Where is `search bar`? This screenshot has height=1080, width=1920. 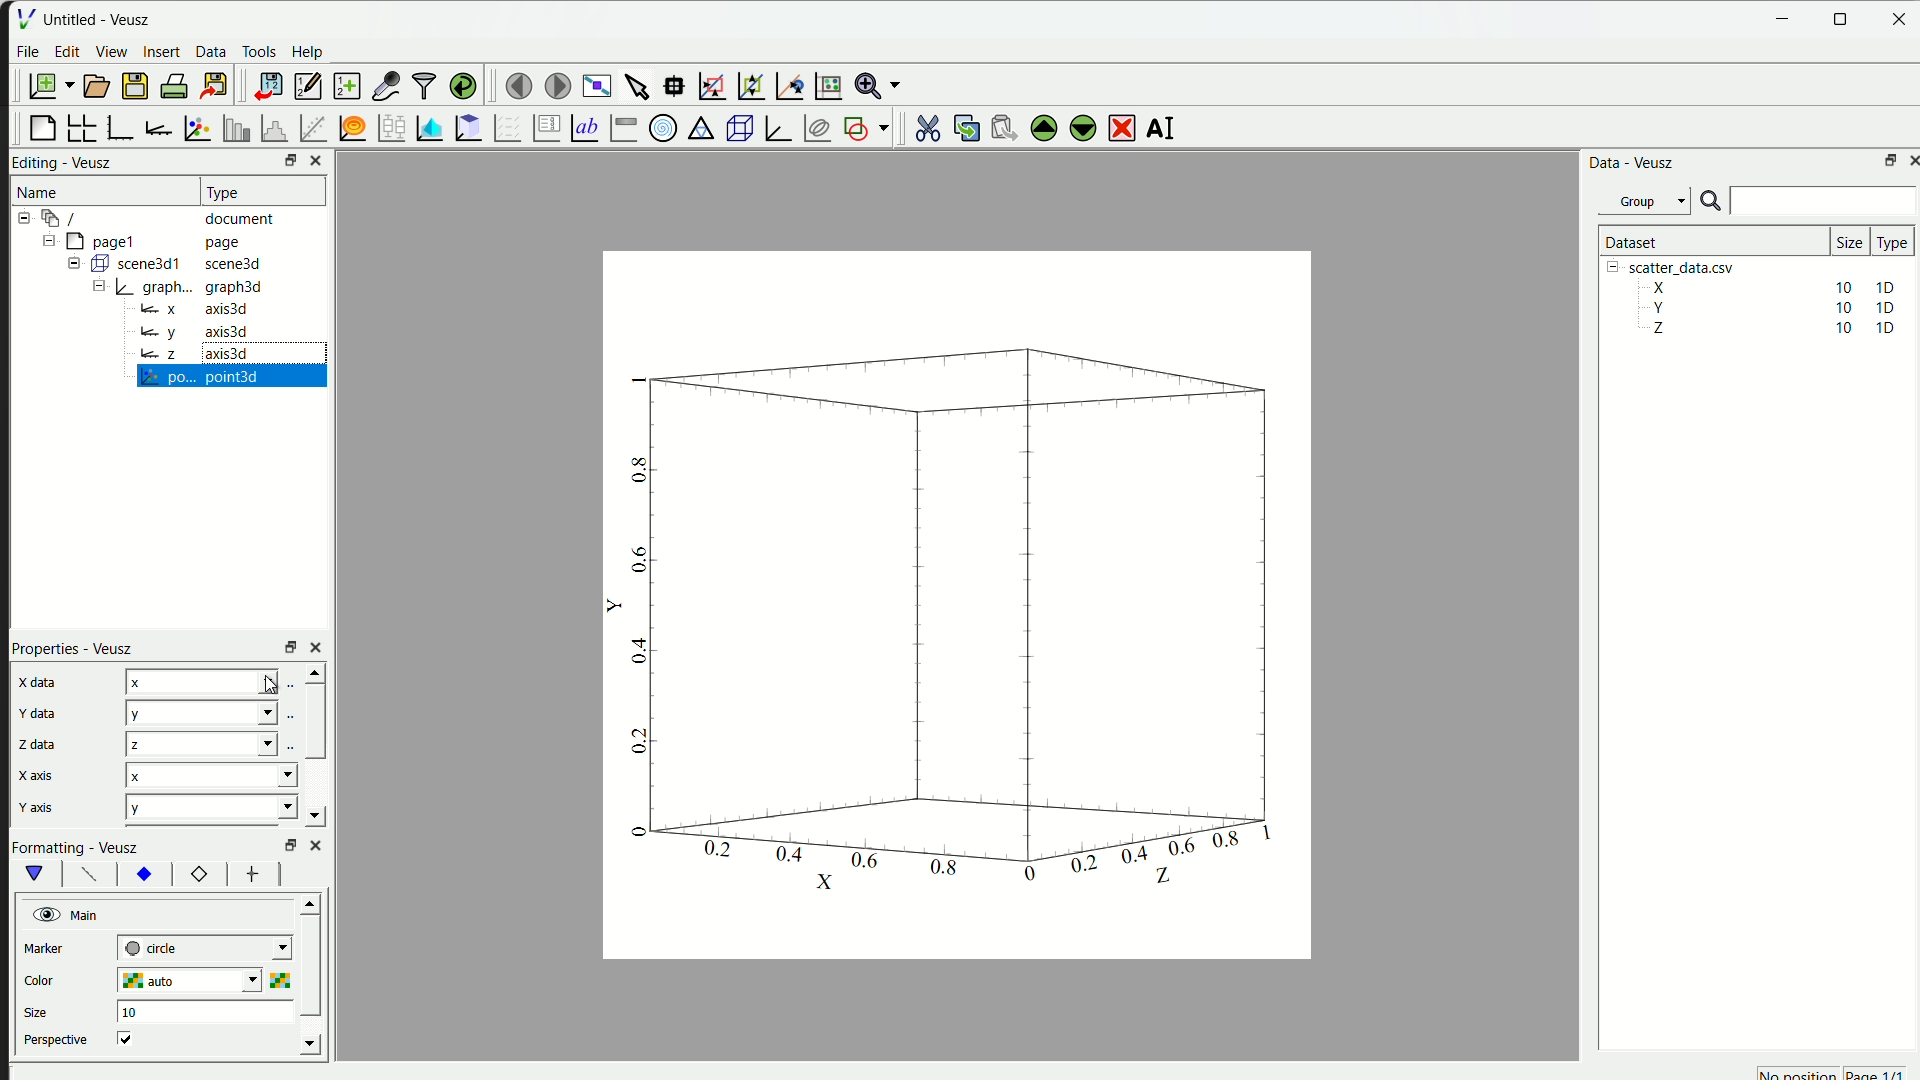
search bar is located at coordinates (1826, 201).